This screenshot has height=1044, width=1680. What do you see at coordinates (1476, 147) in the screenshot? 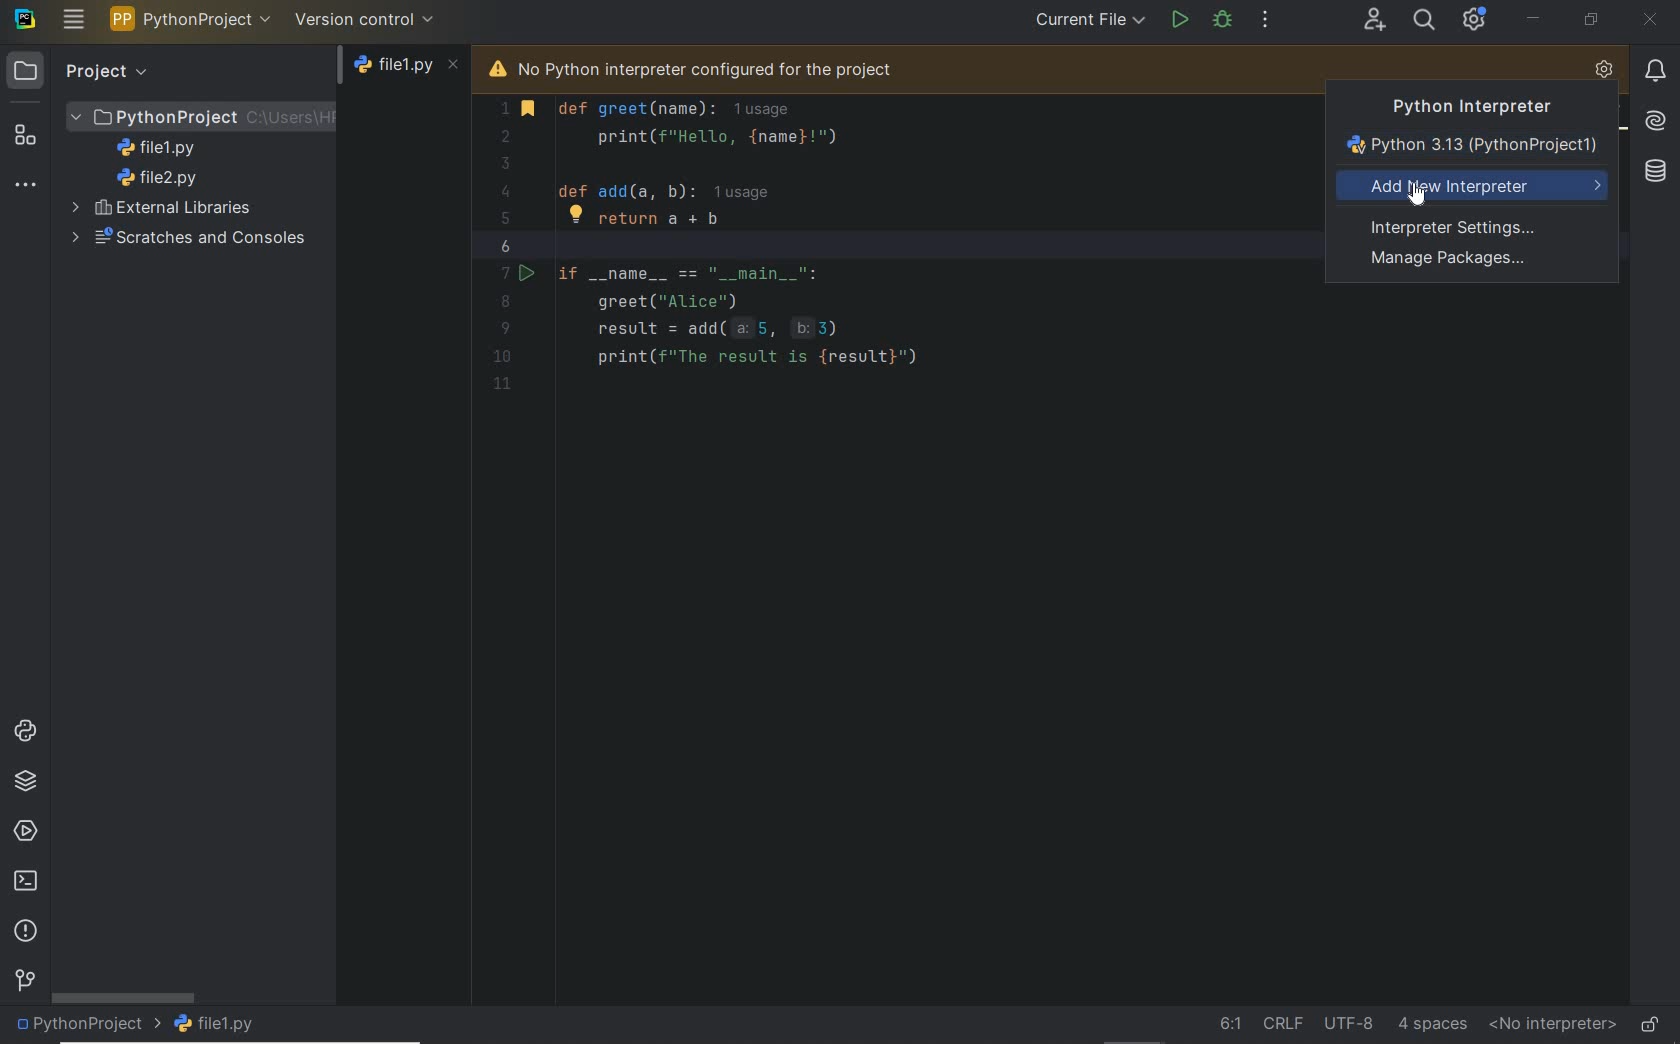
I see `Python 3.13` at bounding box center [1476, 147].